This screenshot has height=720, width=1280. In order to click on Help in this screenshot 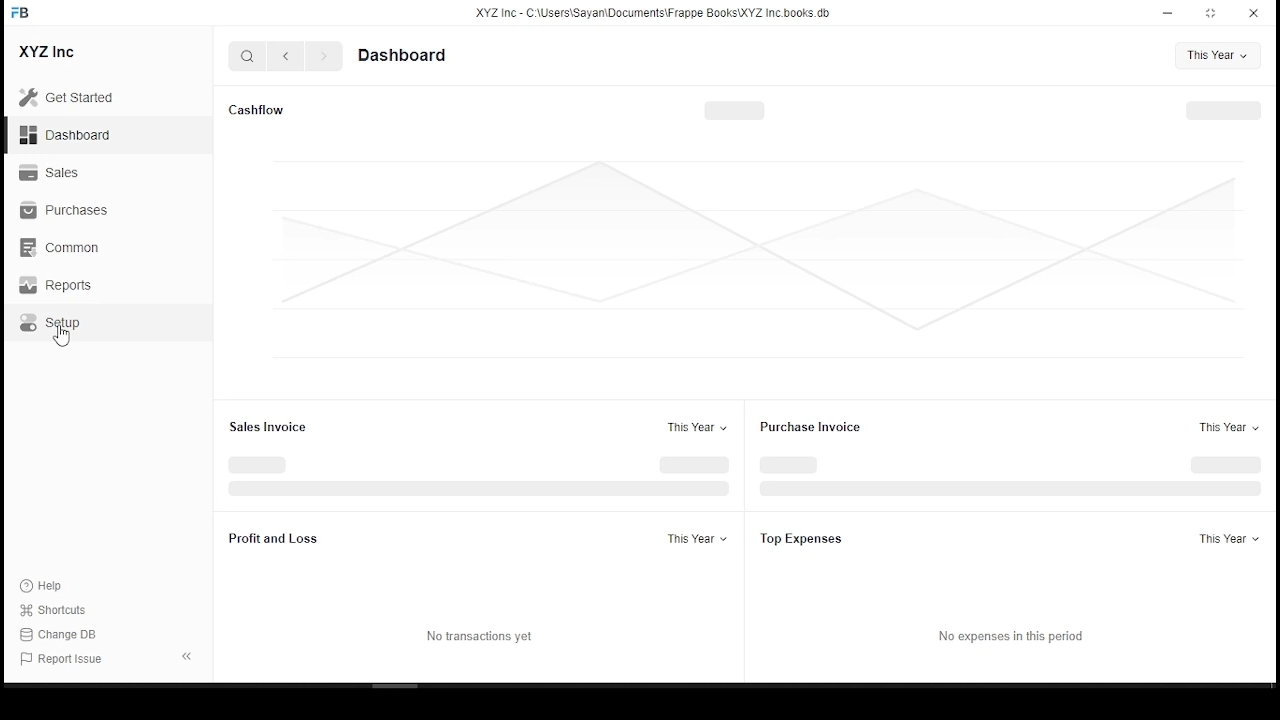, I will do `click(44, 587)`.